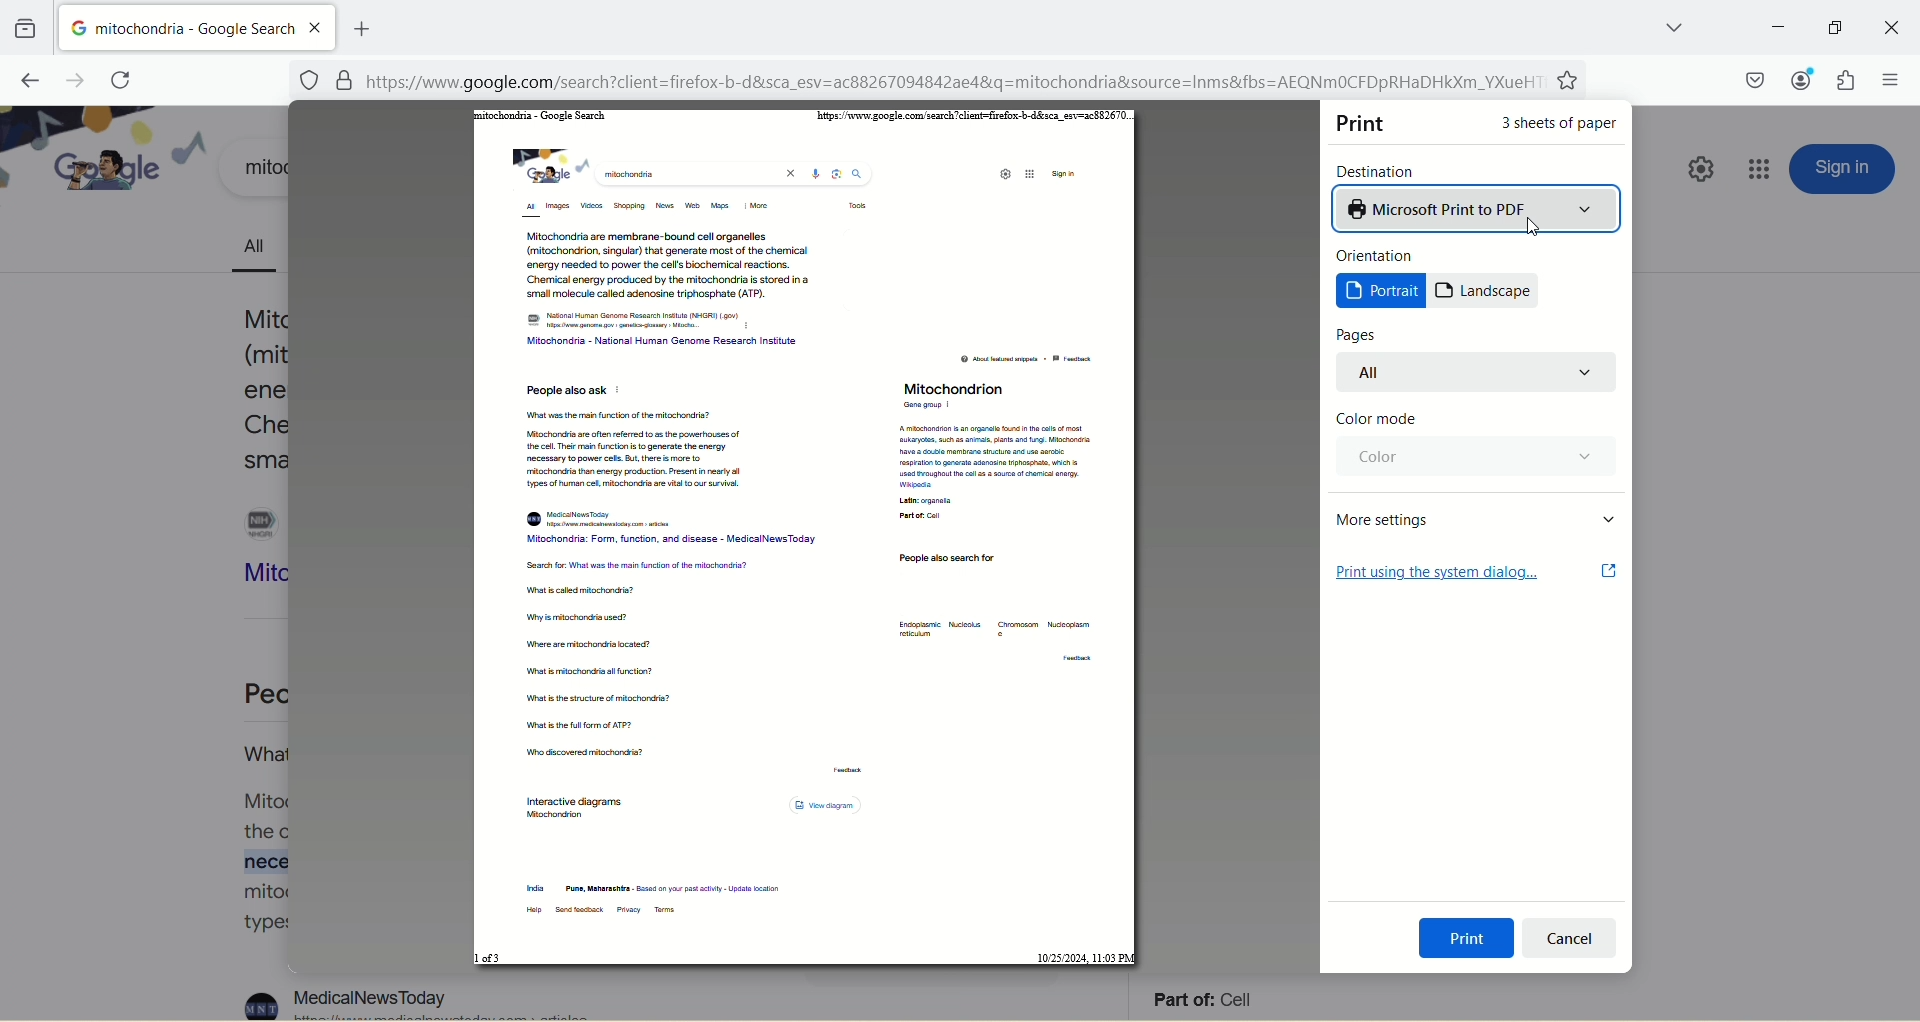  What do you see at coordinates (1467, 938) in the screenshot?
I see `print` at bounding box center [1467, 938].